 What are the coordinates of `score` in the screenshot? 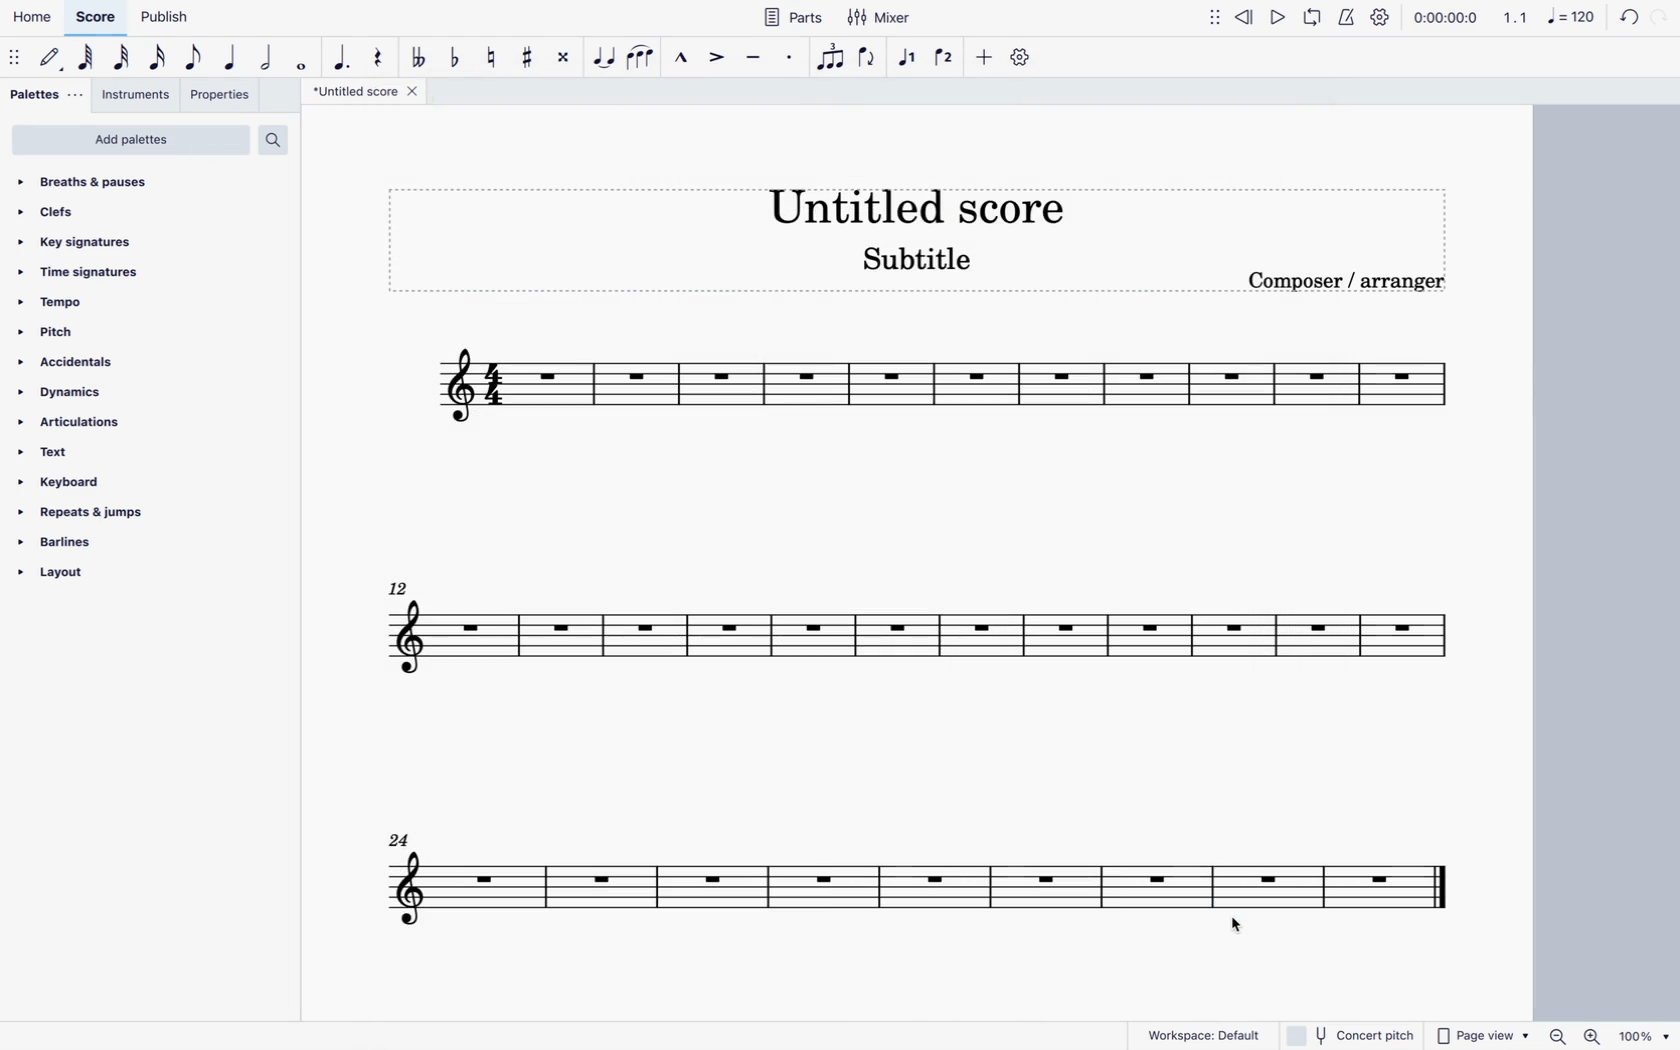 It's located at (909, 634).